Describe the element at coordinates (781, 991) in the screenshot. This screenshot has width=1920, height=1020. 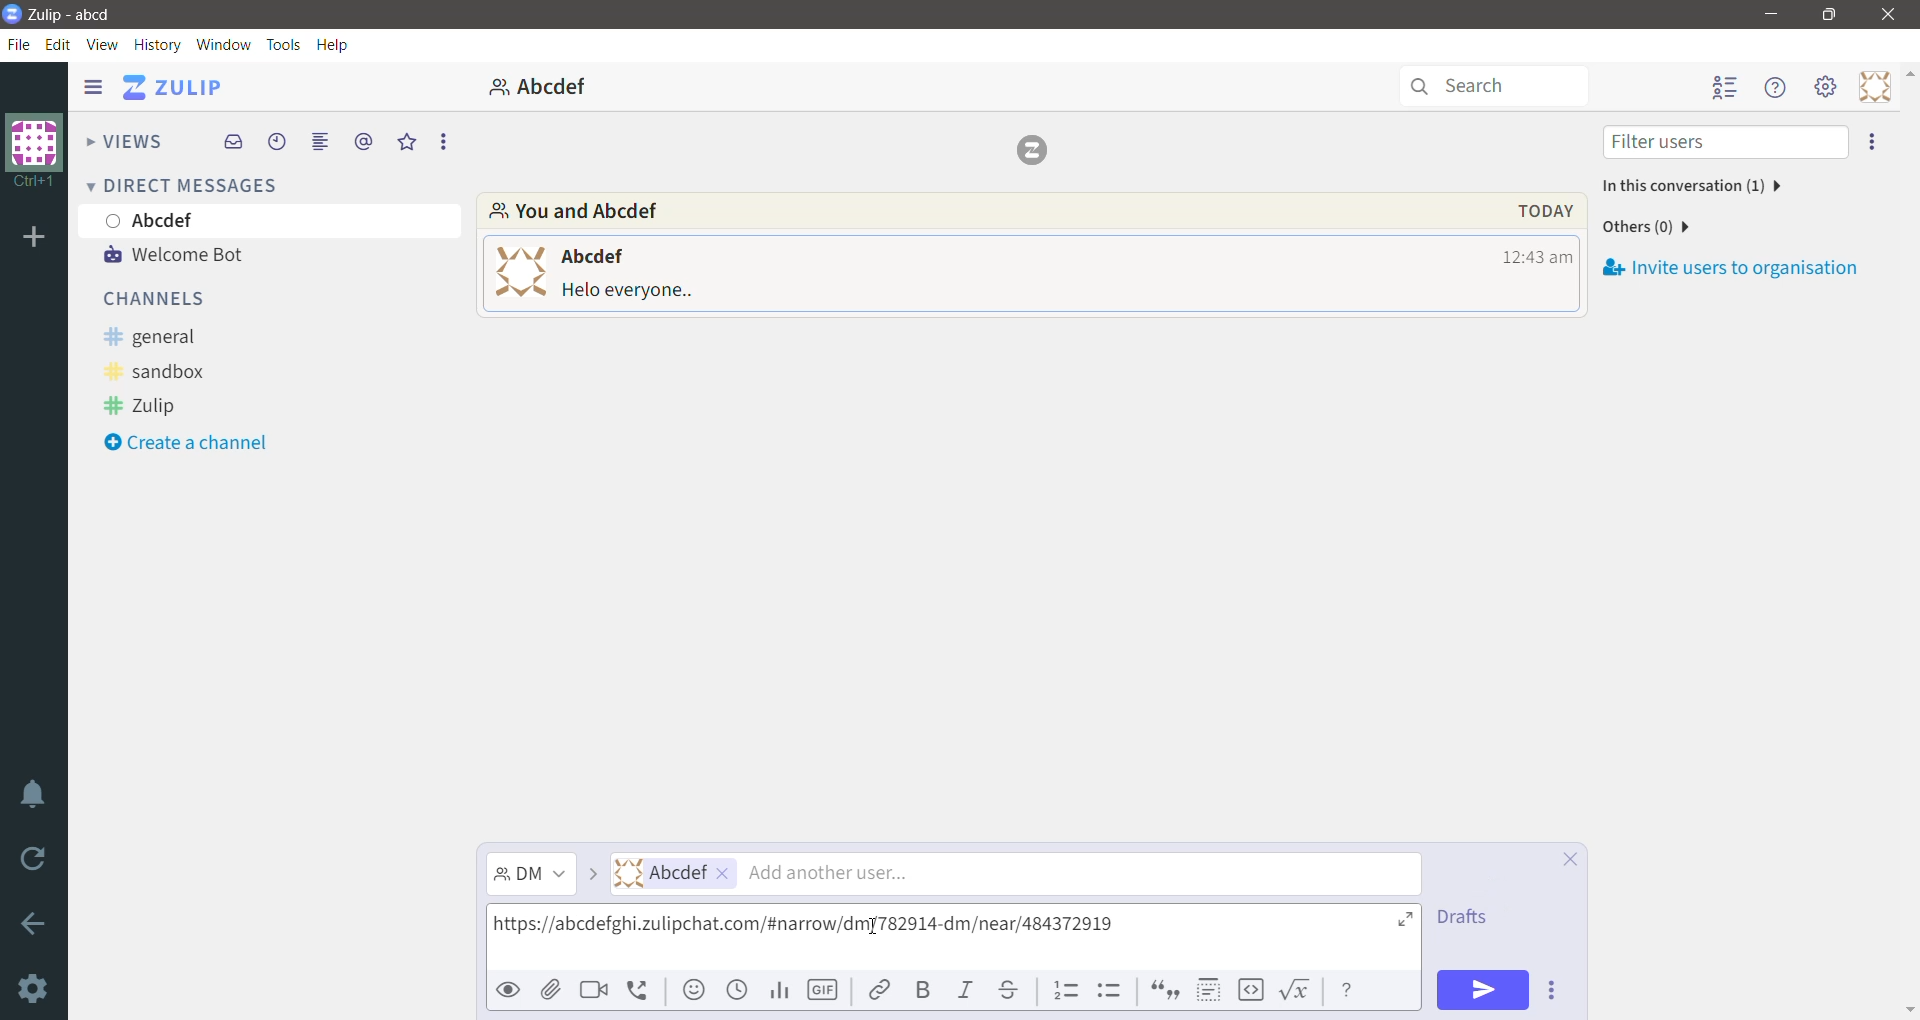
I see `Add Poll` at that location.